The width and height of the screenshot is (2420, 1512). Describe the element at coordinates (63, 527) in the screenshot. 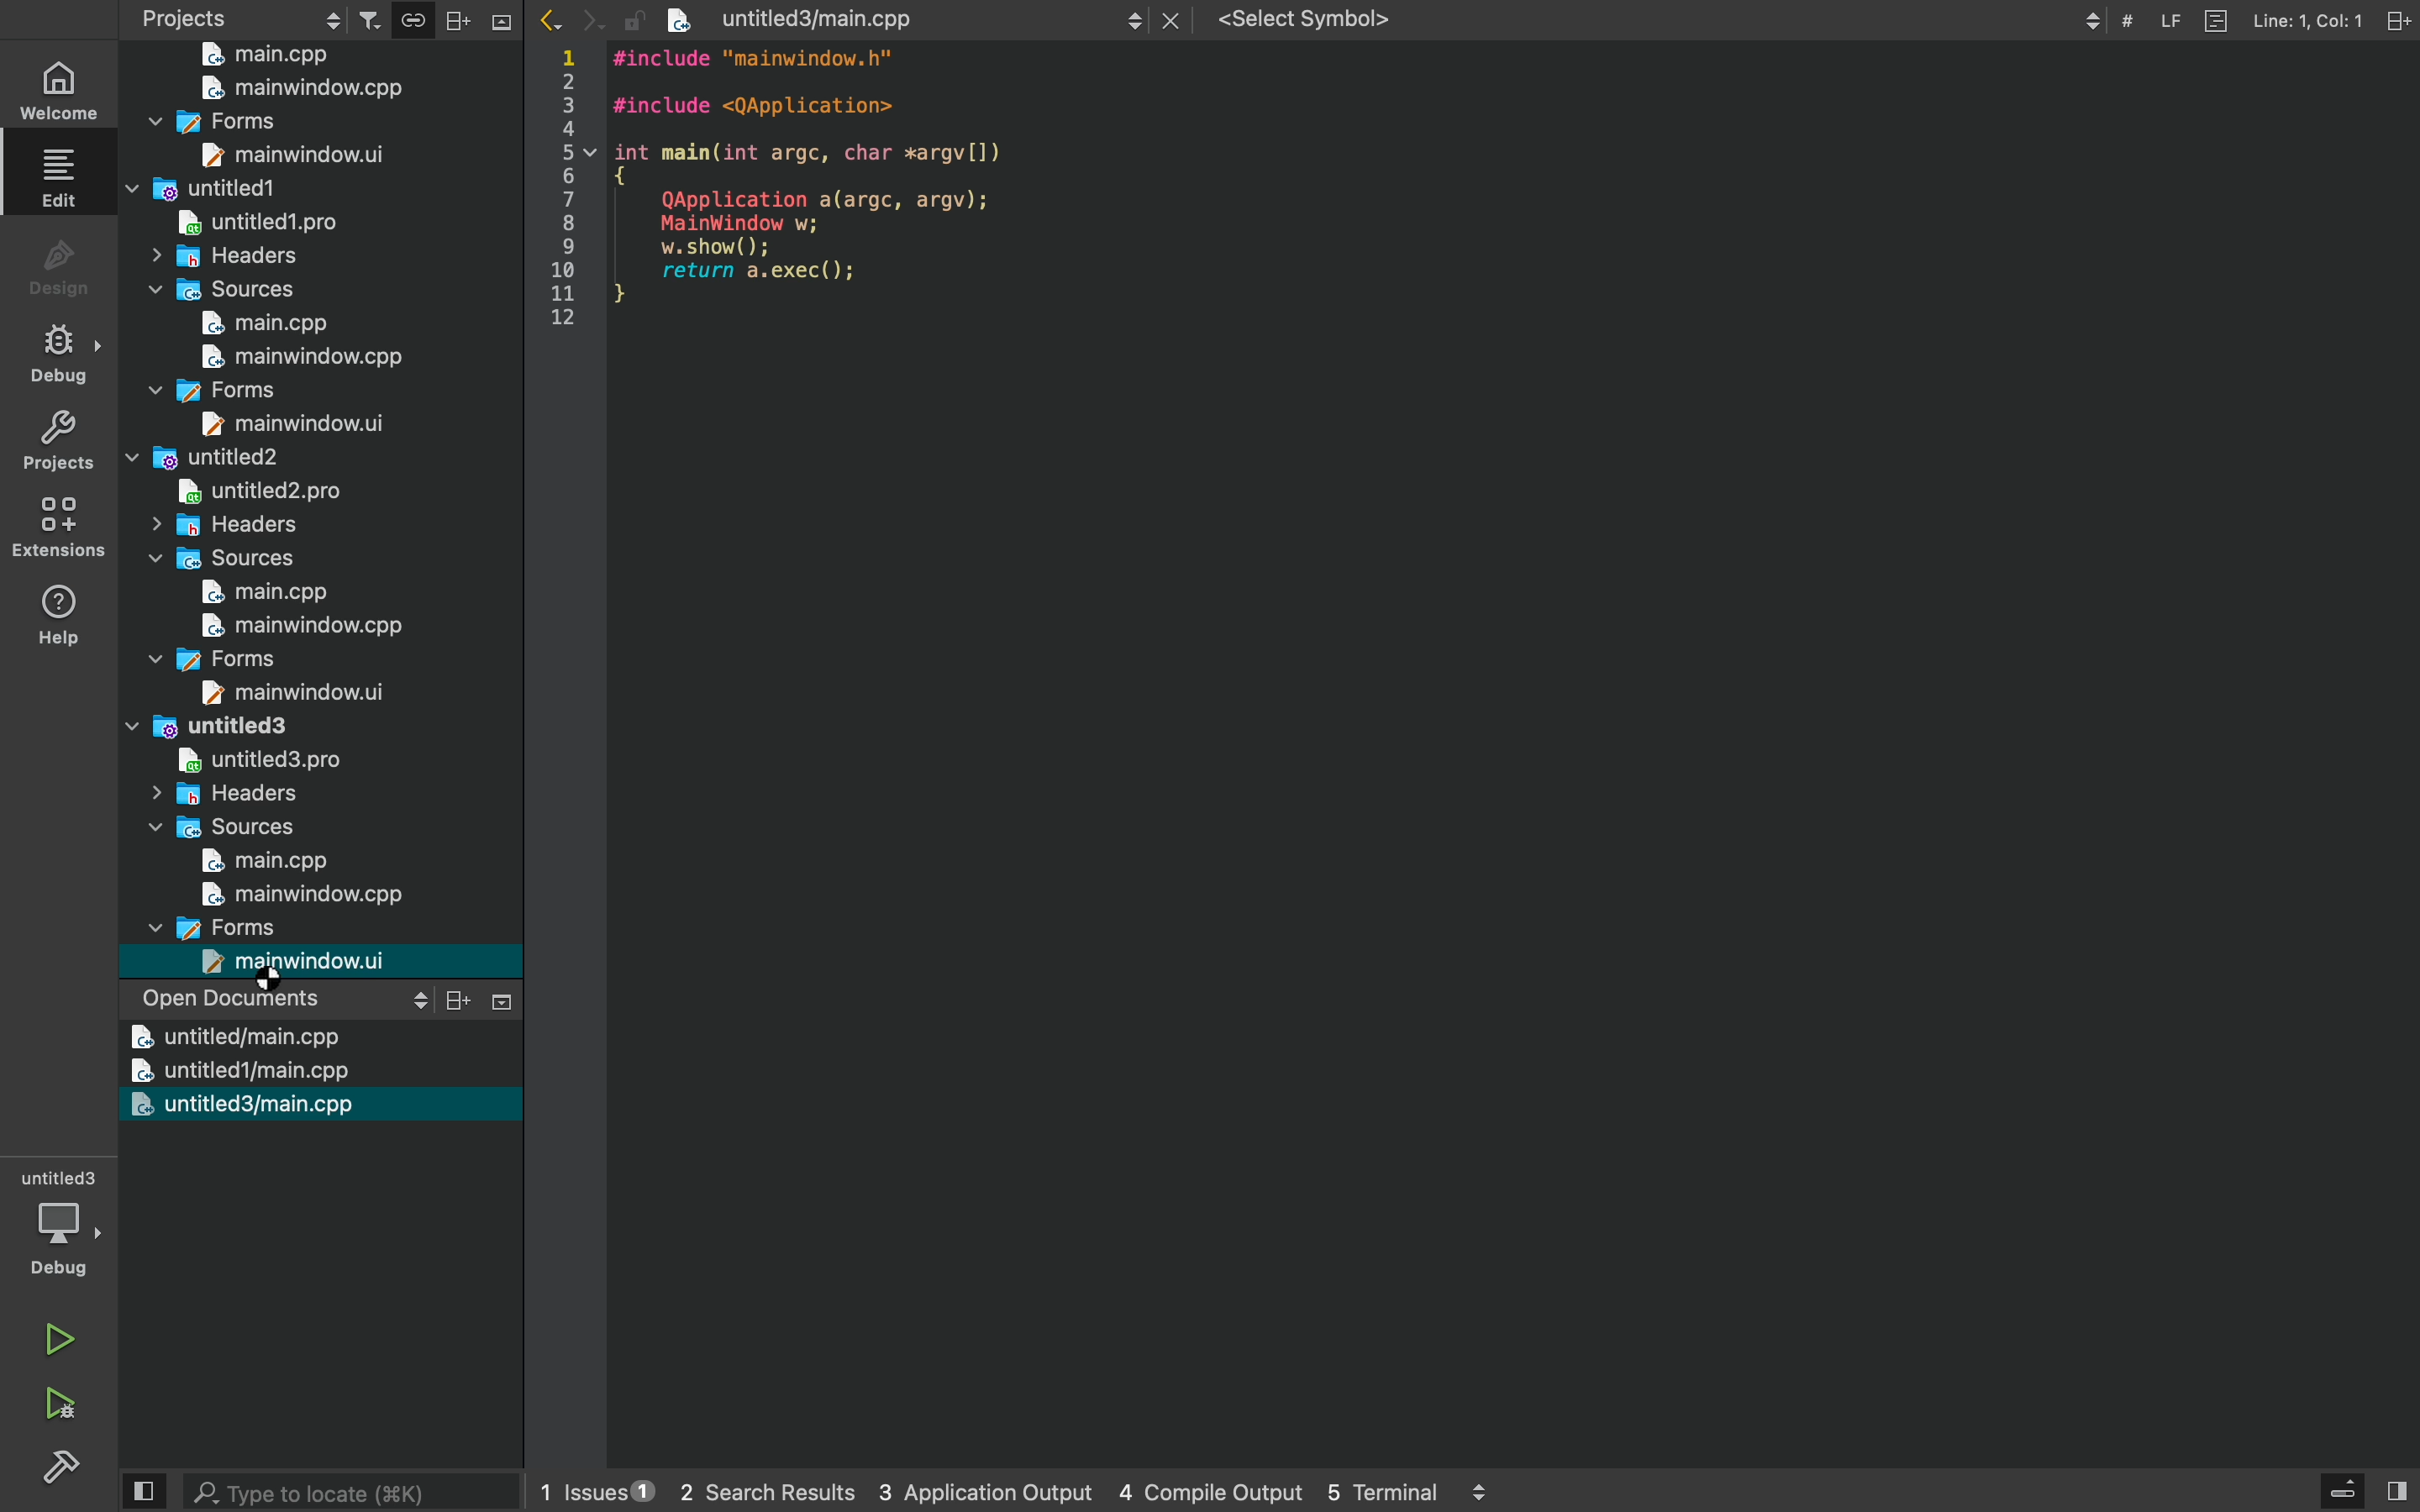

I see `extensions` at that location.